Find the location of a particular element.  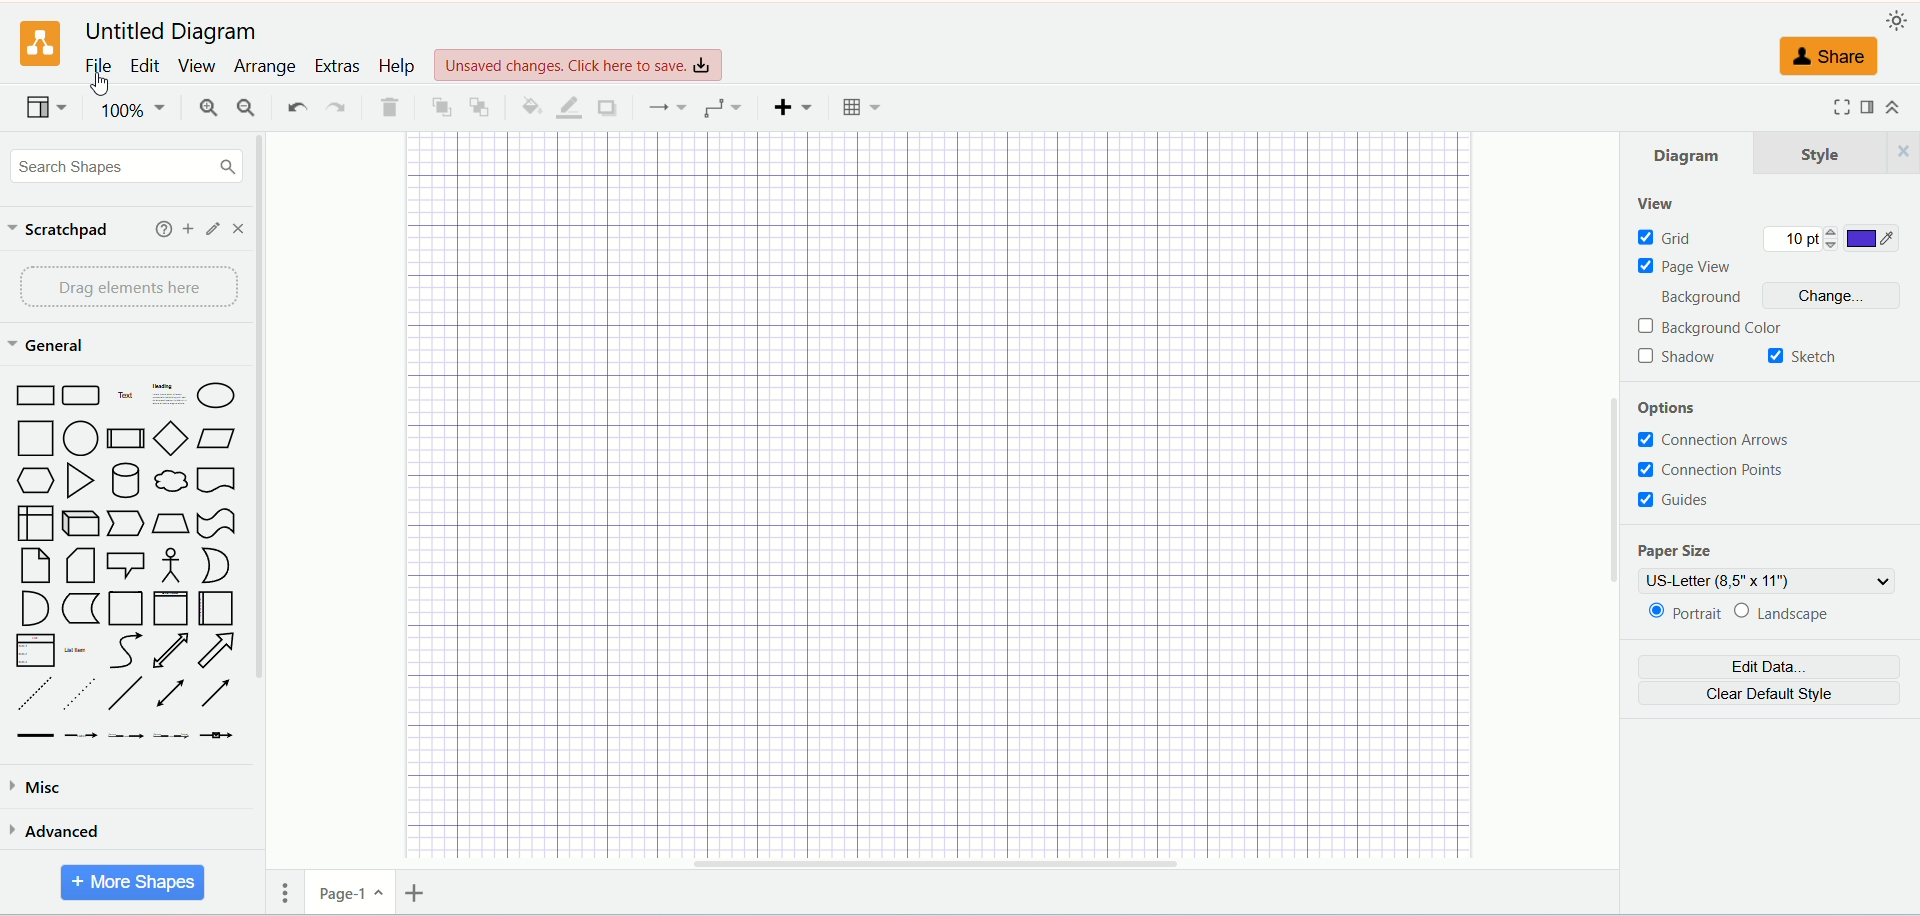

Diamond is located at coordinates (173, 440).